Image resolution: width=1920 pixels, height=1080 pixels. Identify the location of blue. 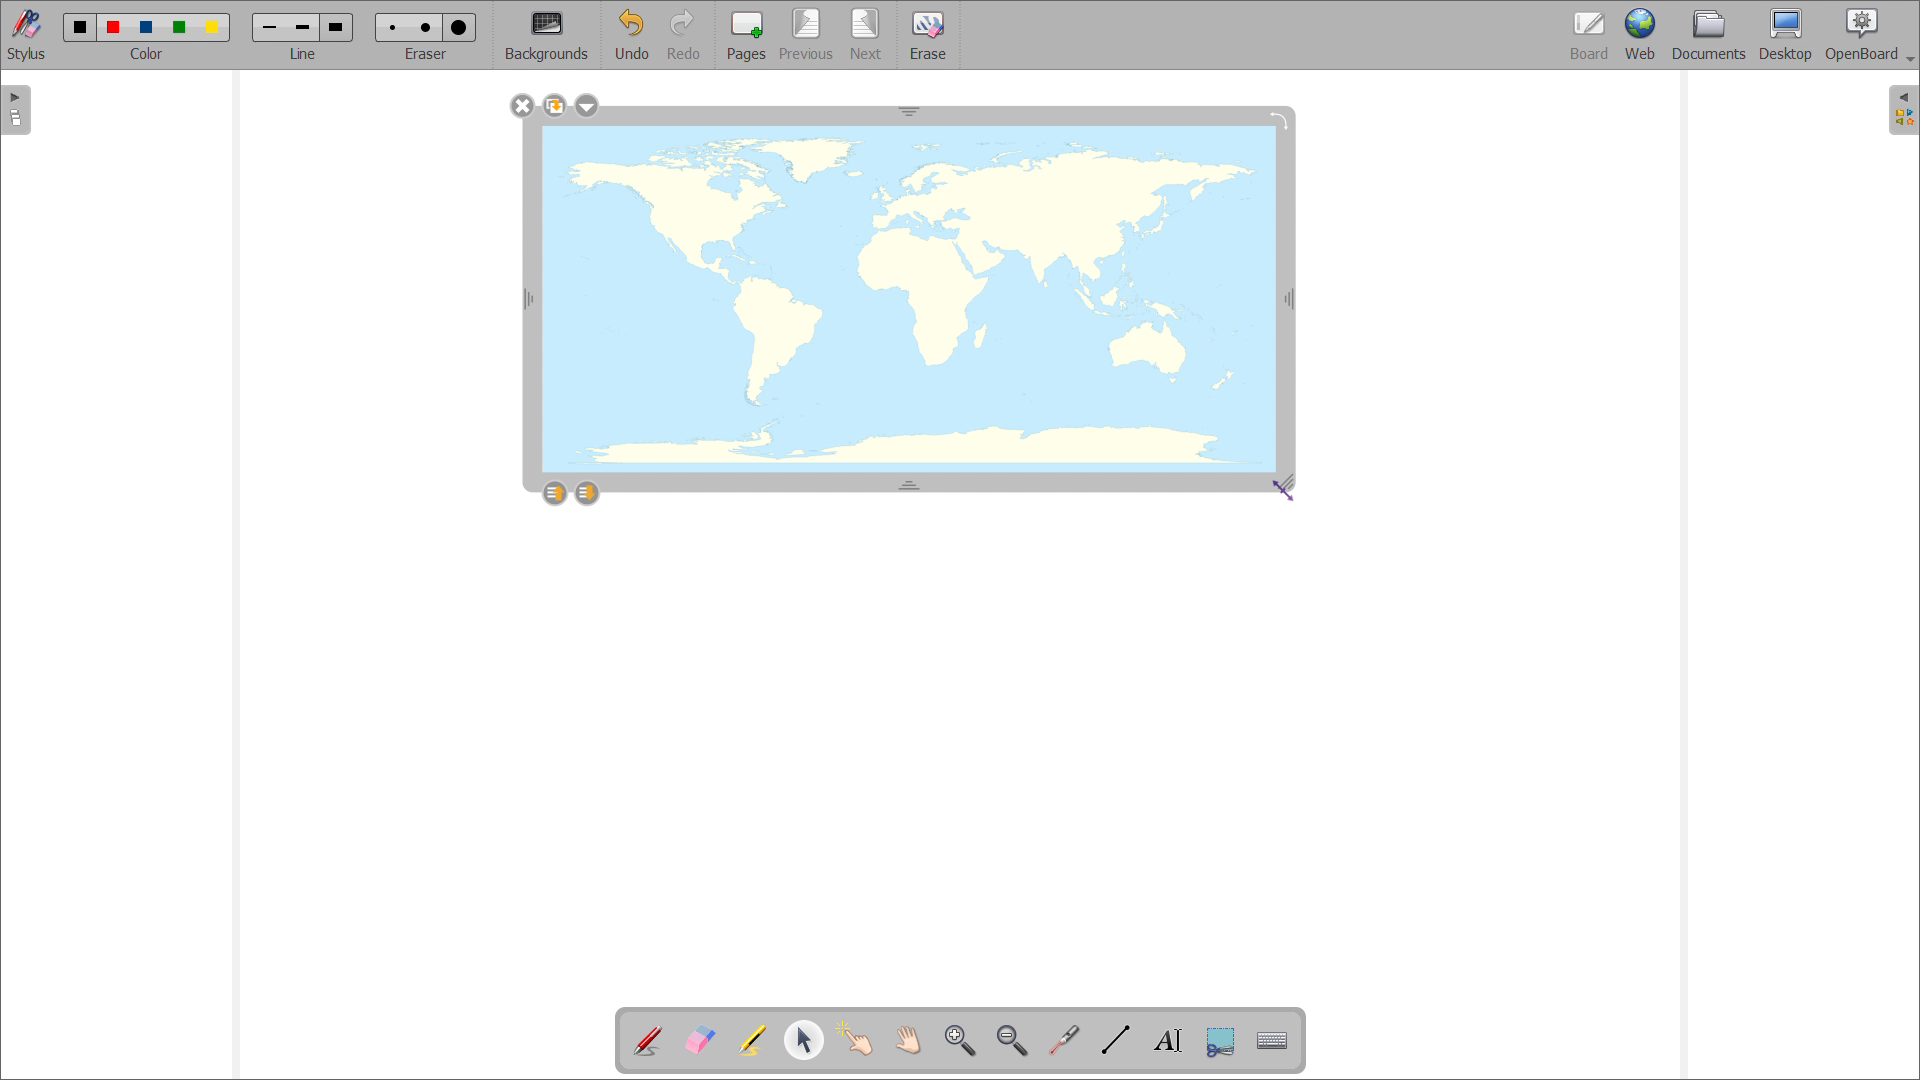
(148, 27).